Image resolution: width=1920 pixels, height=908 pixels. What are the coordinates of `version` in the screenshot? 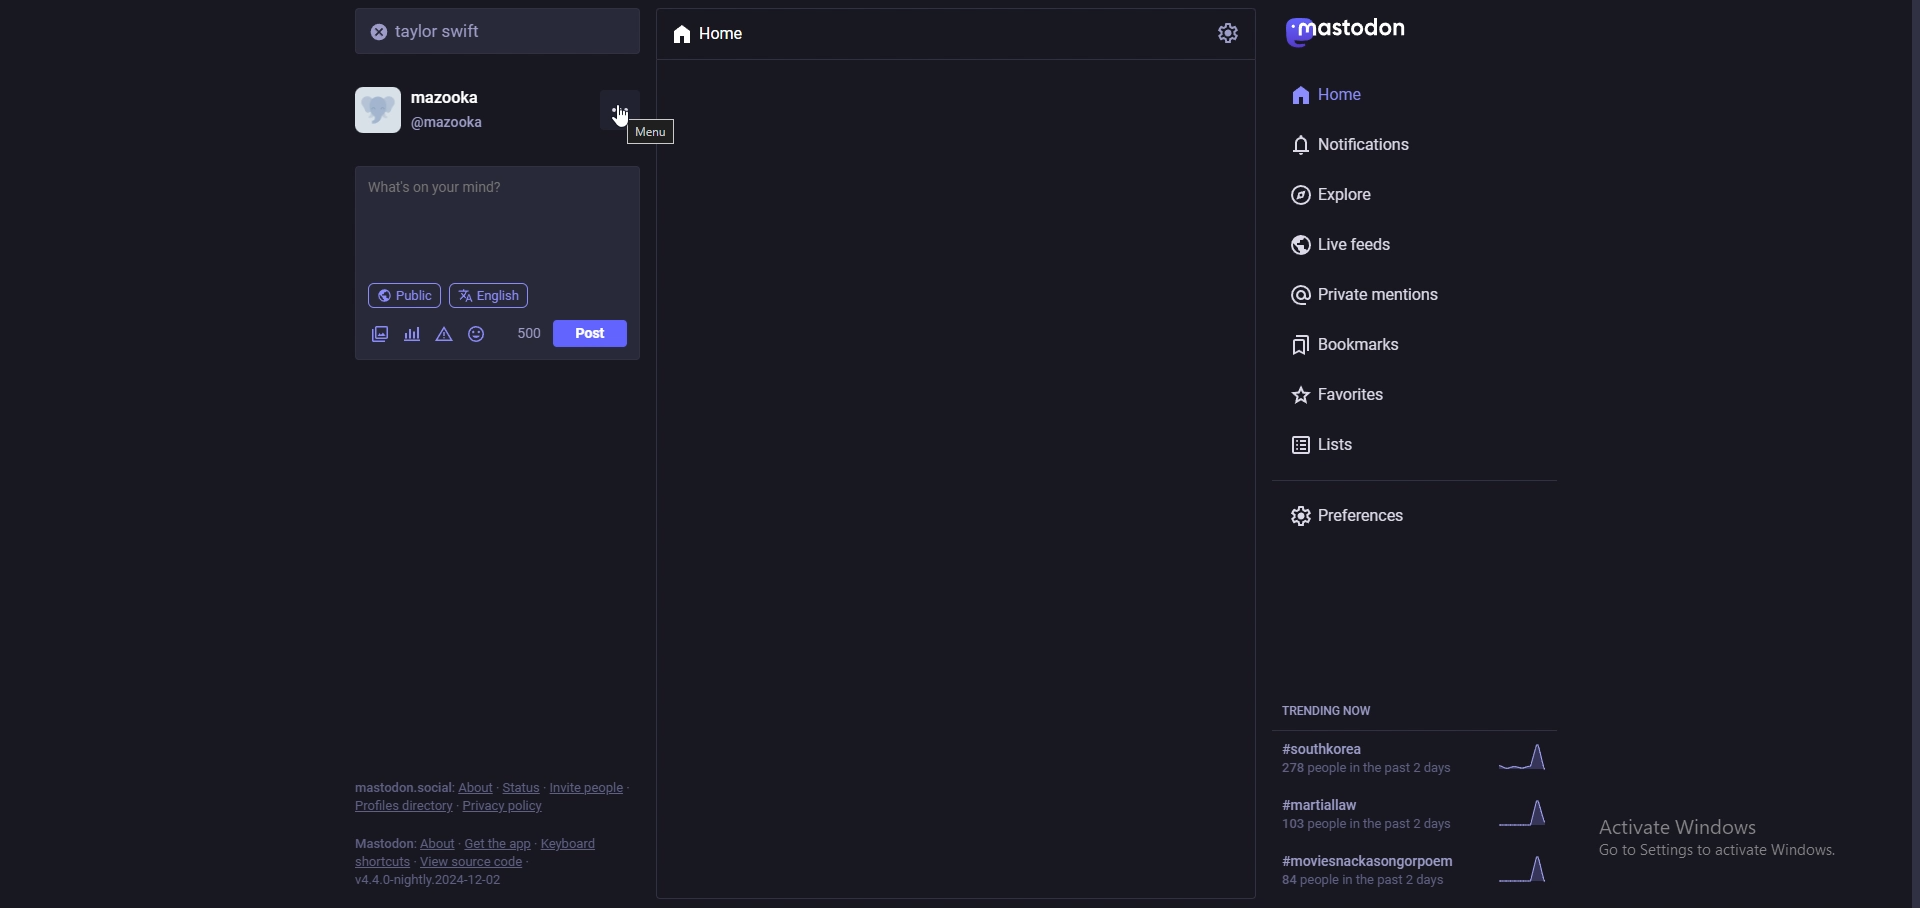 It's located at (430, 879).